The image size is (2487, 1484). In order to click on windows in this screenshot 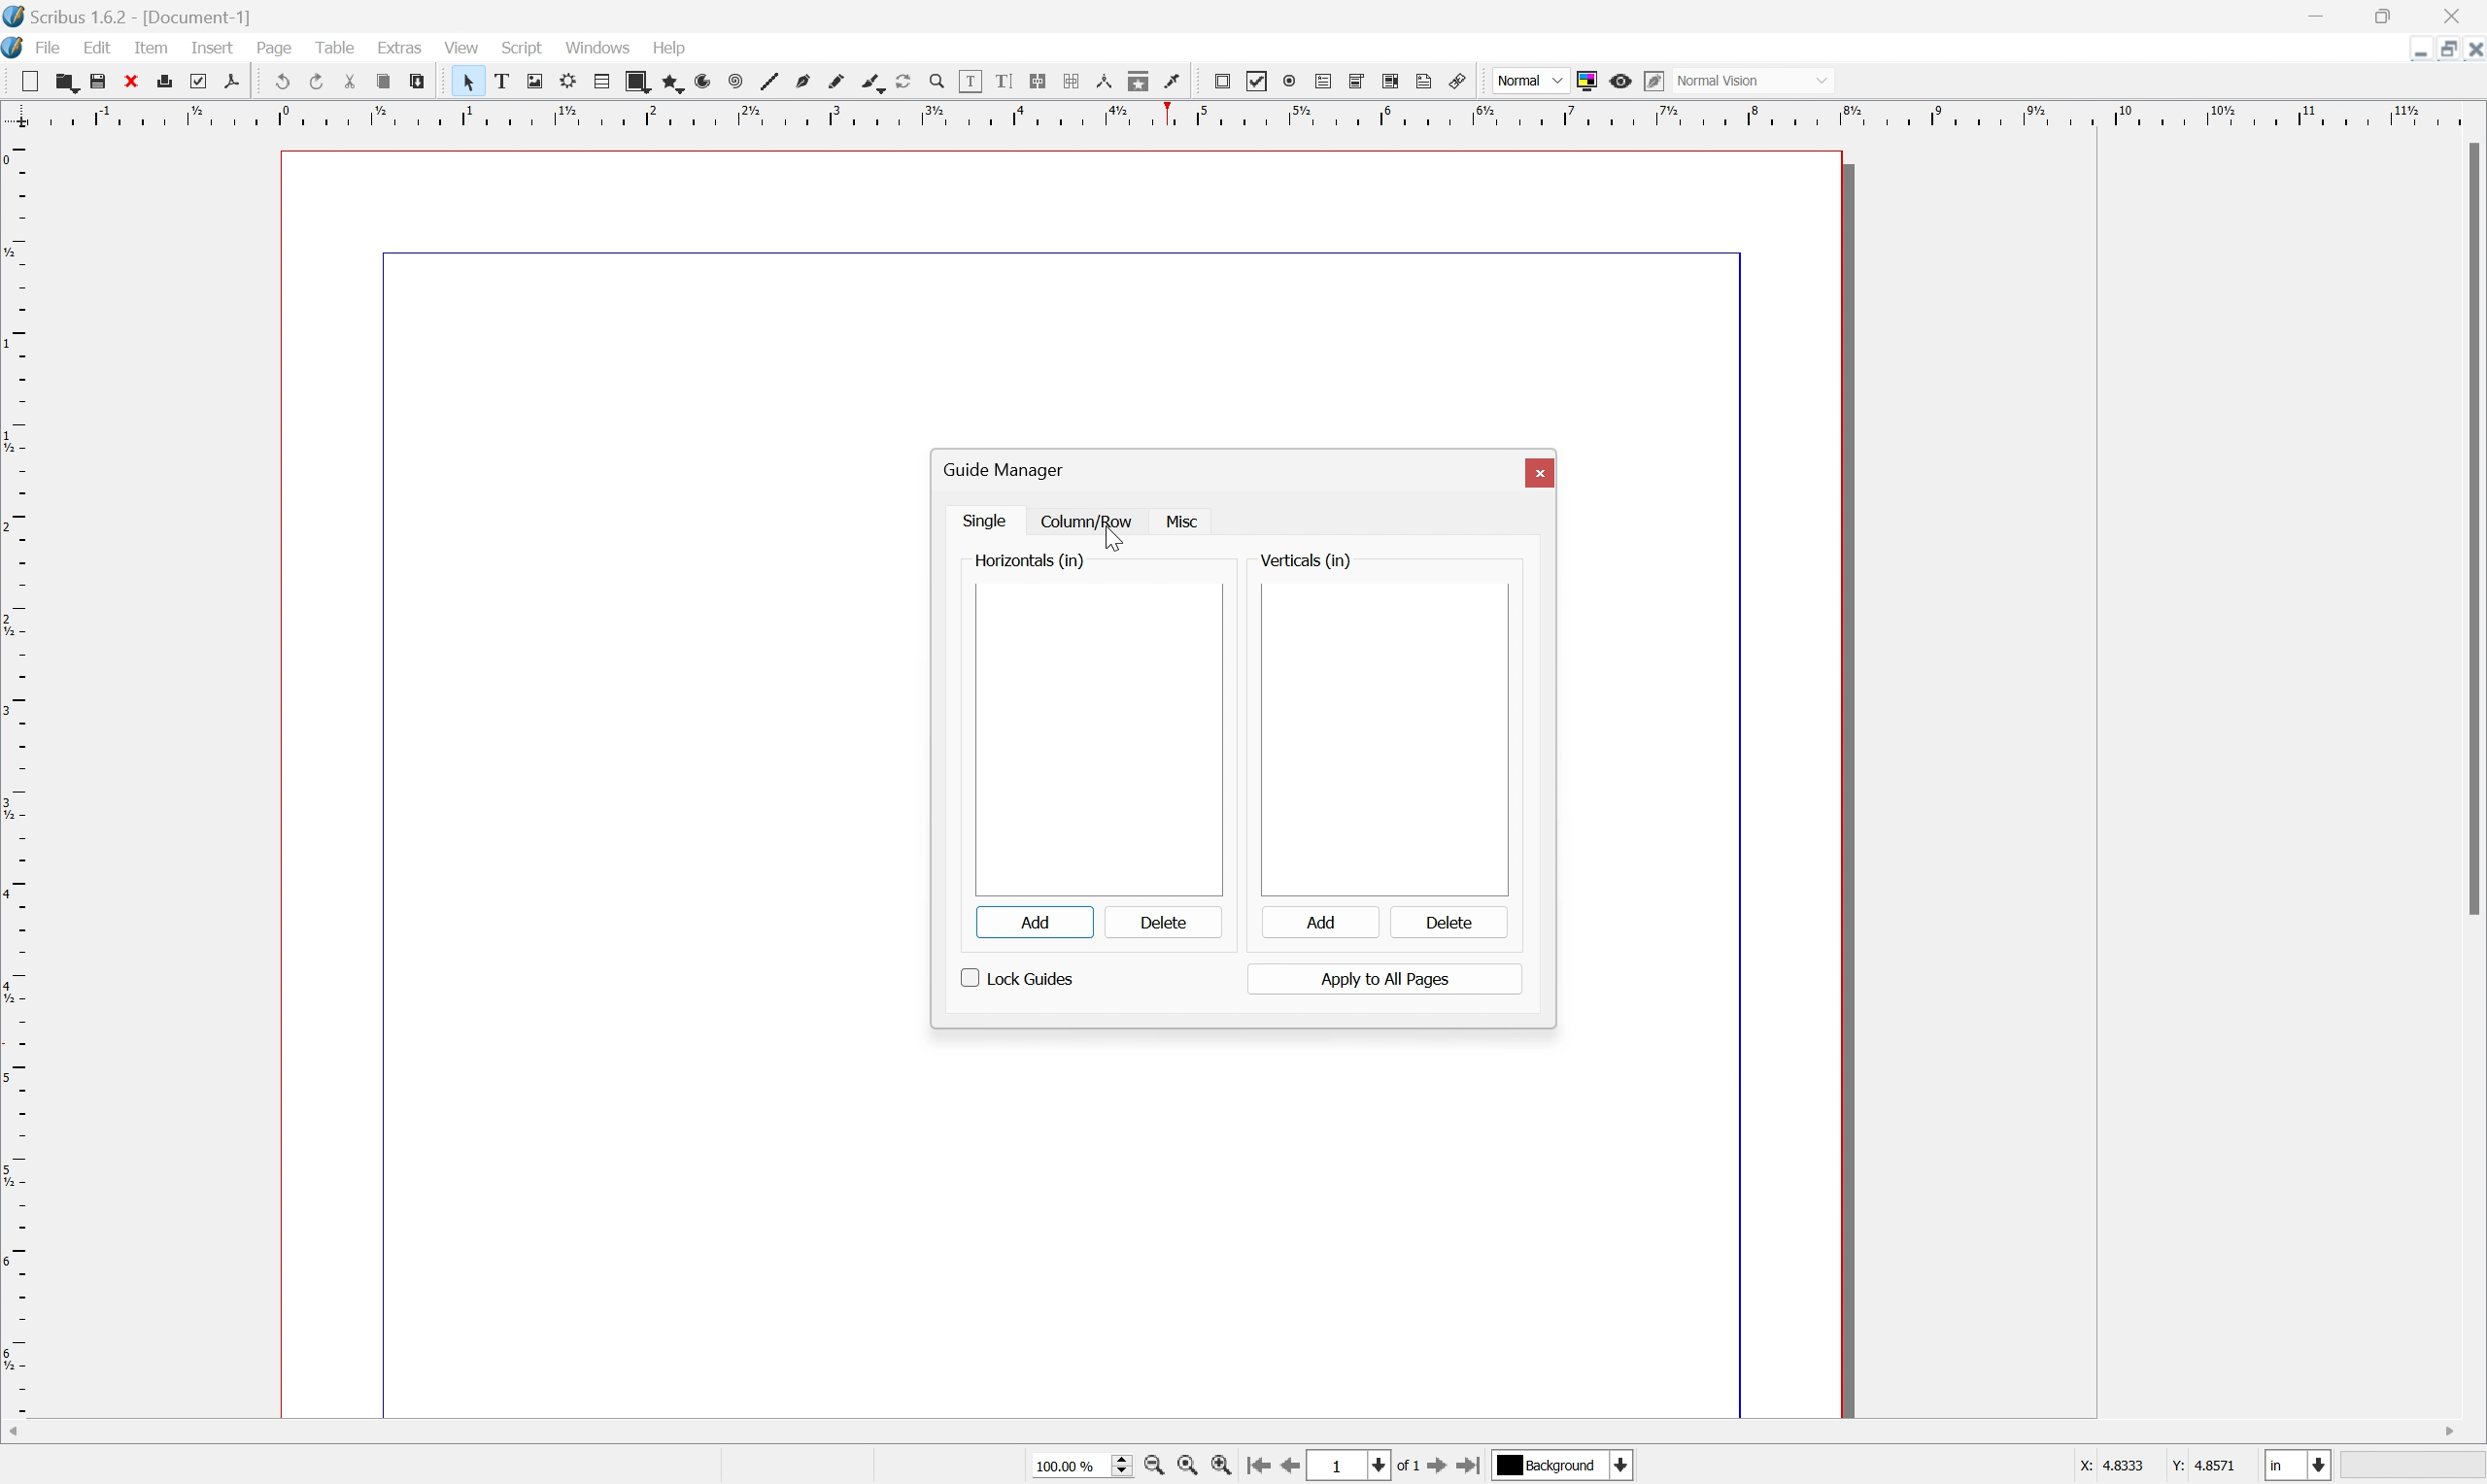, I will do `click(597, 49)`.